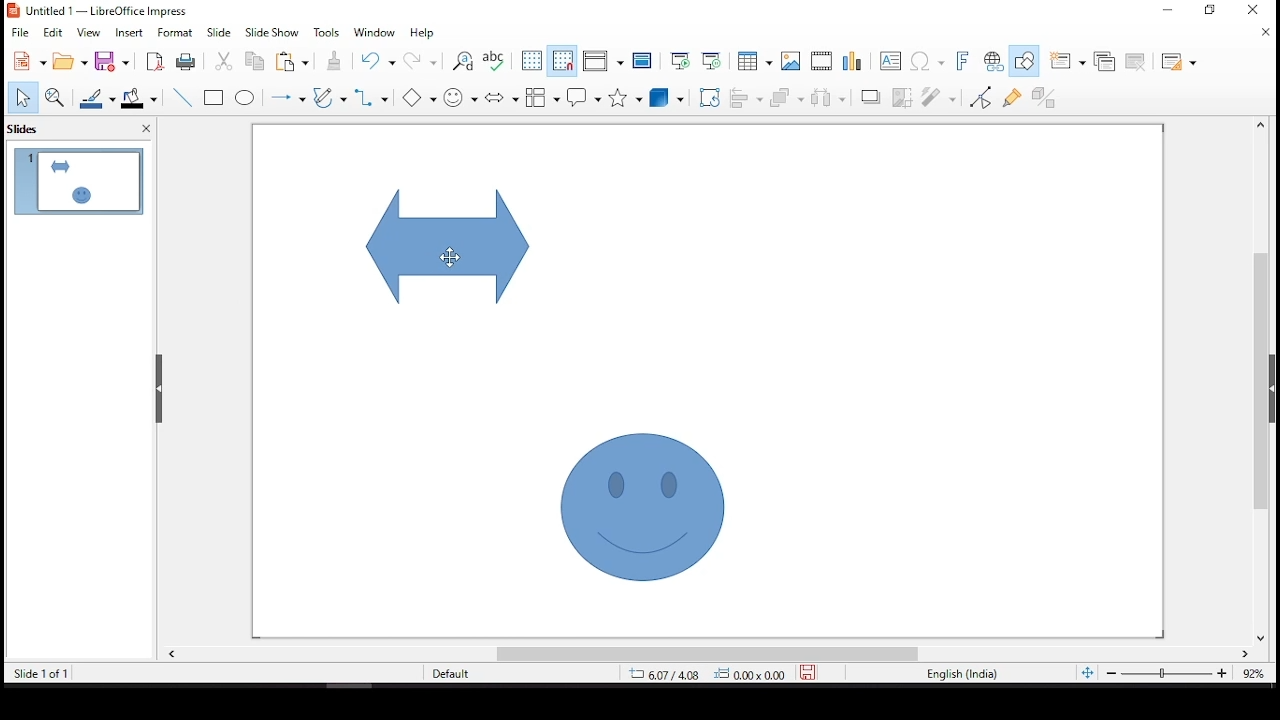 The image size is (1280, 720). What do you see at coordinates (419, 98) in the screenshot?
I see `basic shapes` at bounding box center [419, 98].